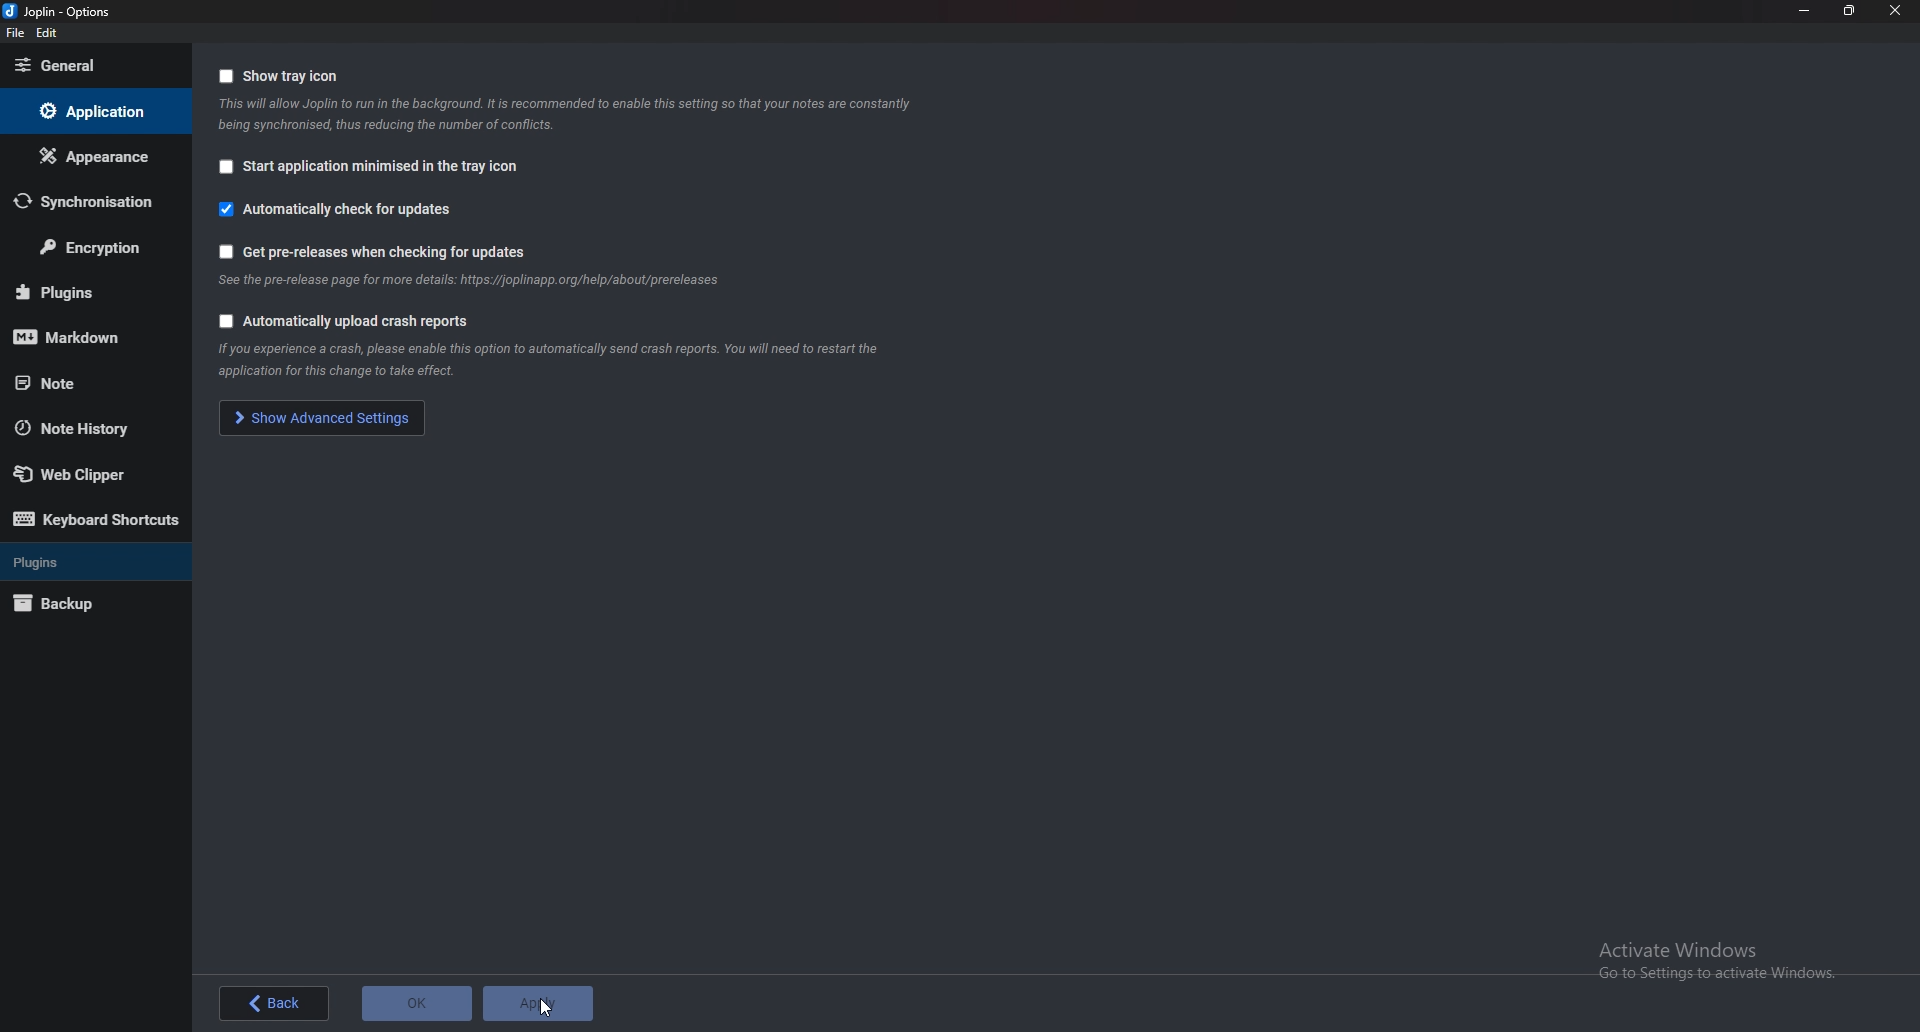 The height and width of the screenshot is (1032, 1920). What do you see at coordinates (81, 603) in the screenshot?
I see `Back up` at bounding box center [81, 603].